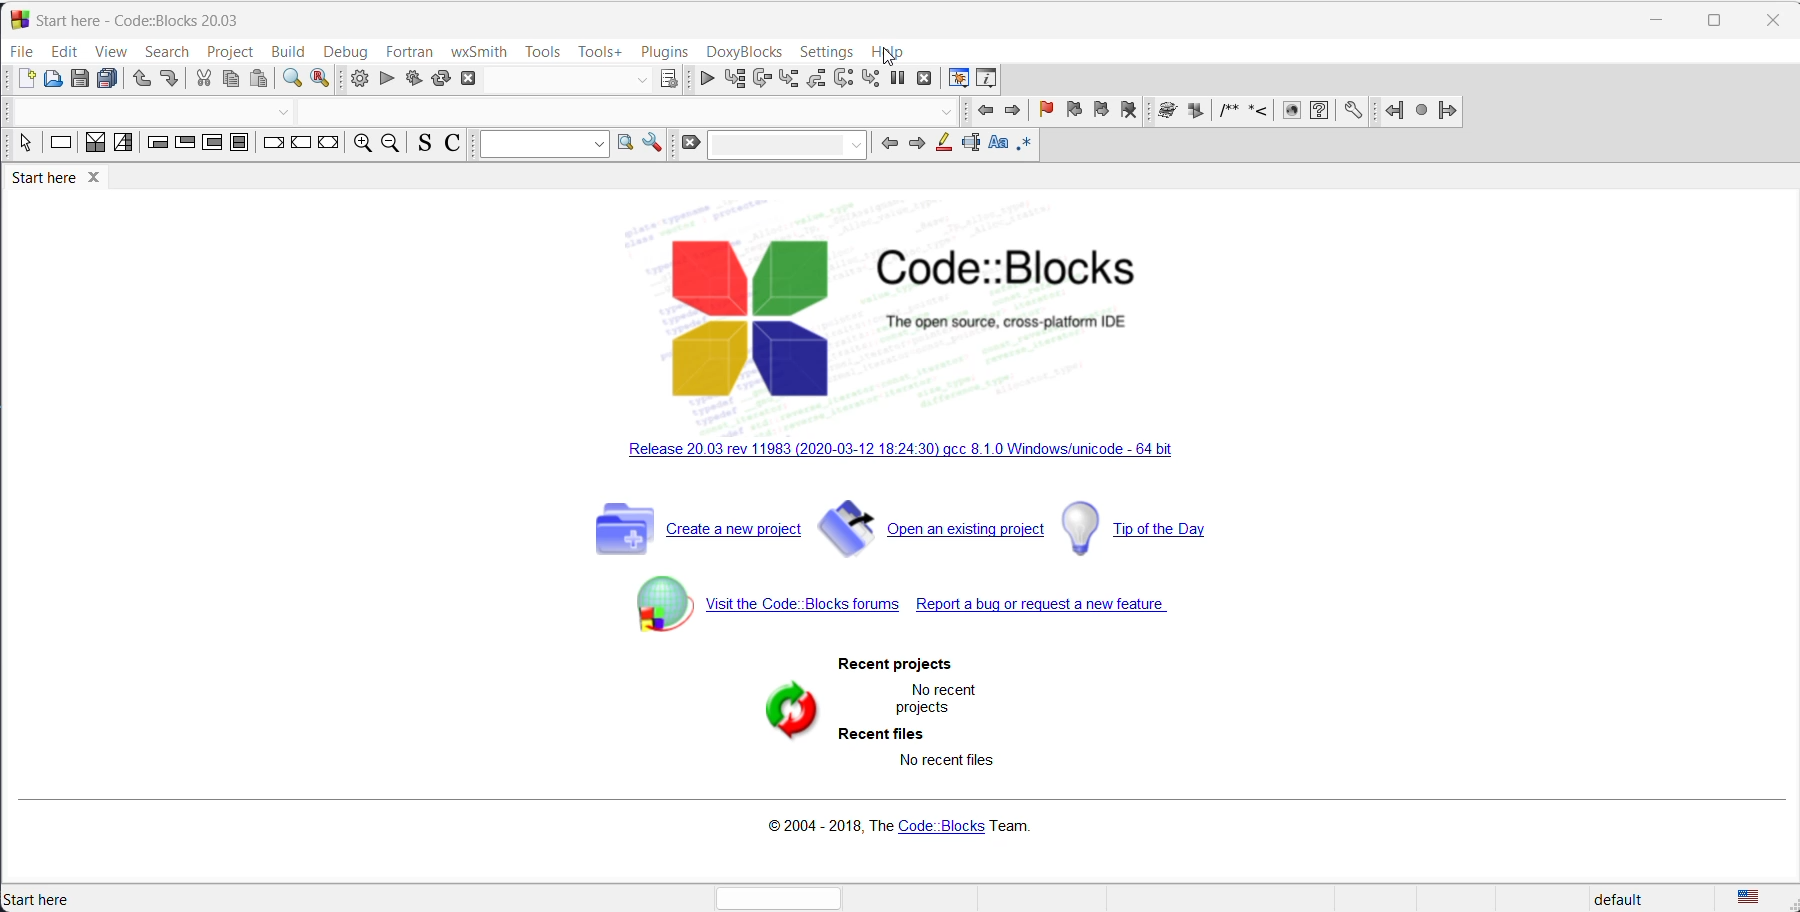  I want to click on tools +, so click(599, 51).